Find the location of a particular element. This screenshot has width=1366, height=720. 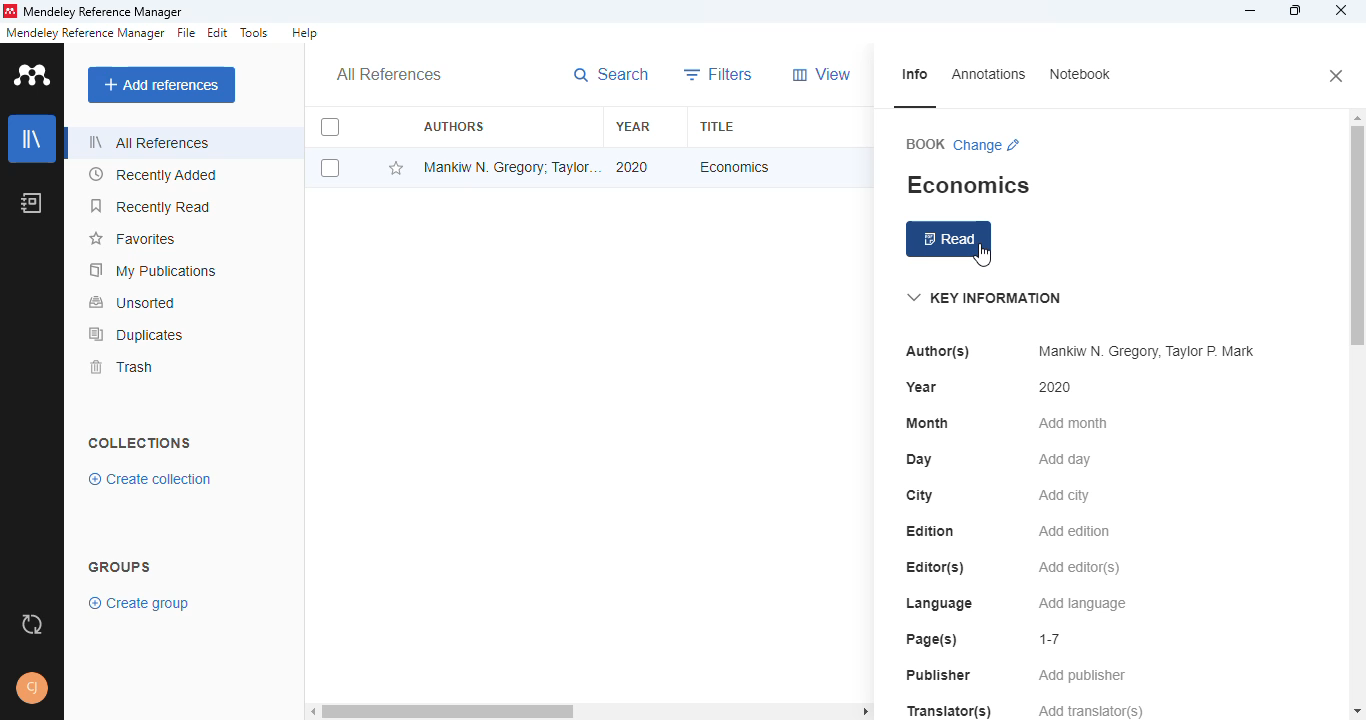

notebook is located at coordinates (31, 202).